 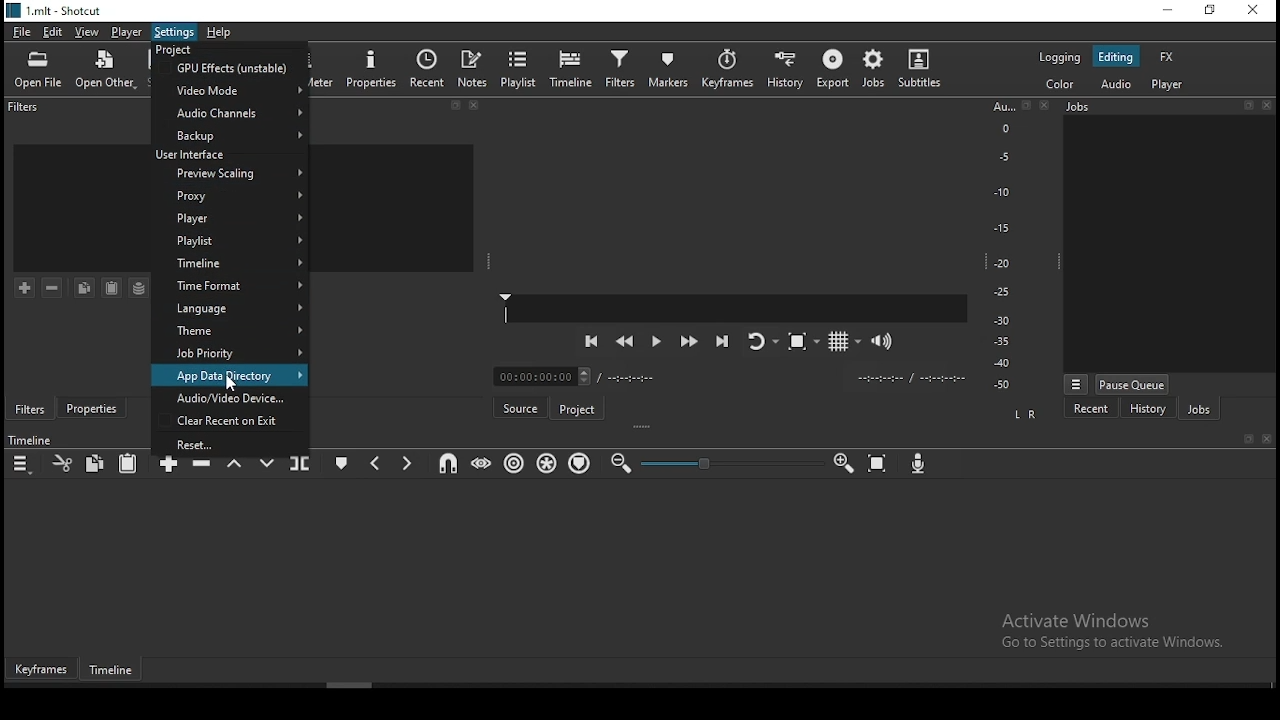 I want to click on Timeline, so click(x=32, y=440).